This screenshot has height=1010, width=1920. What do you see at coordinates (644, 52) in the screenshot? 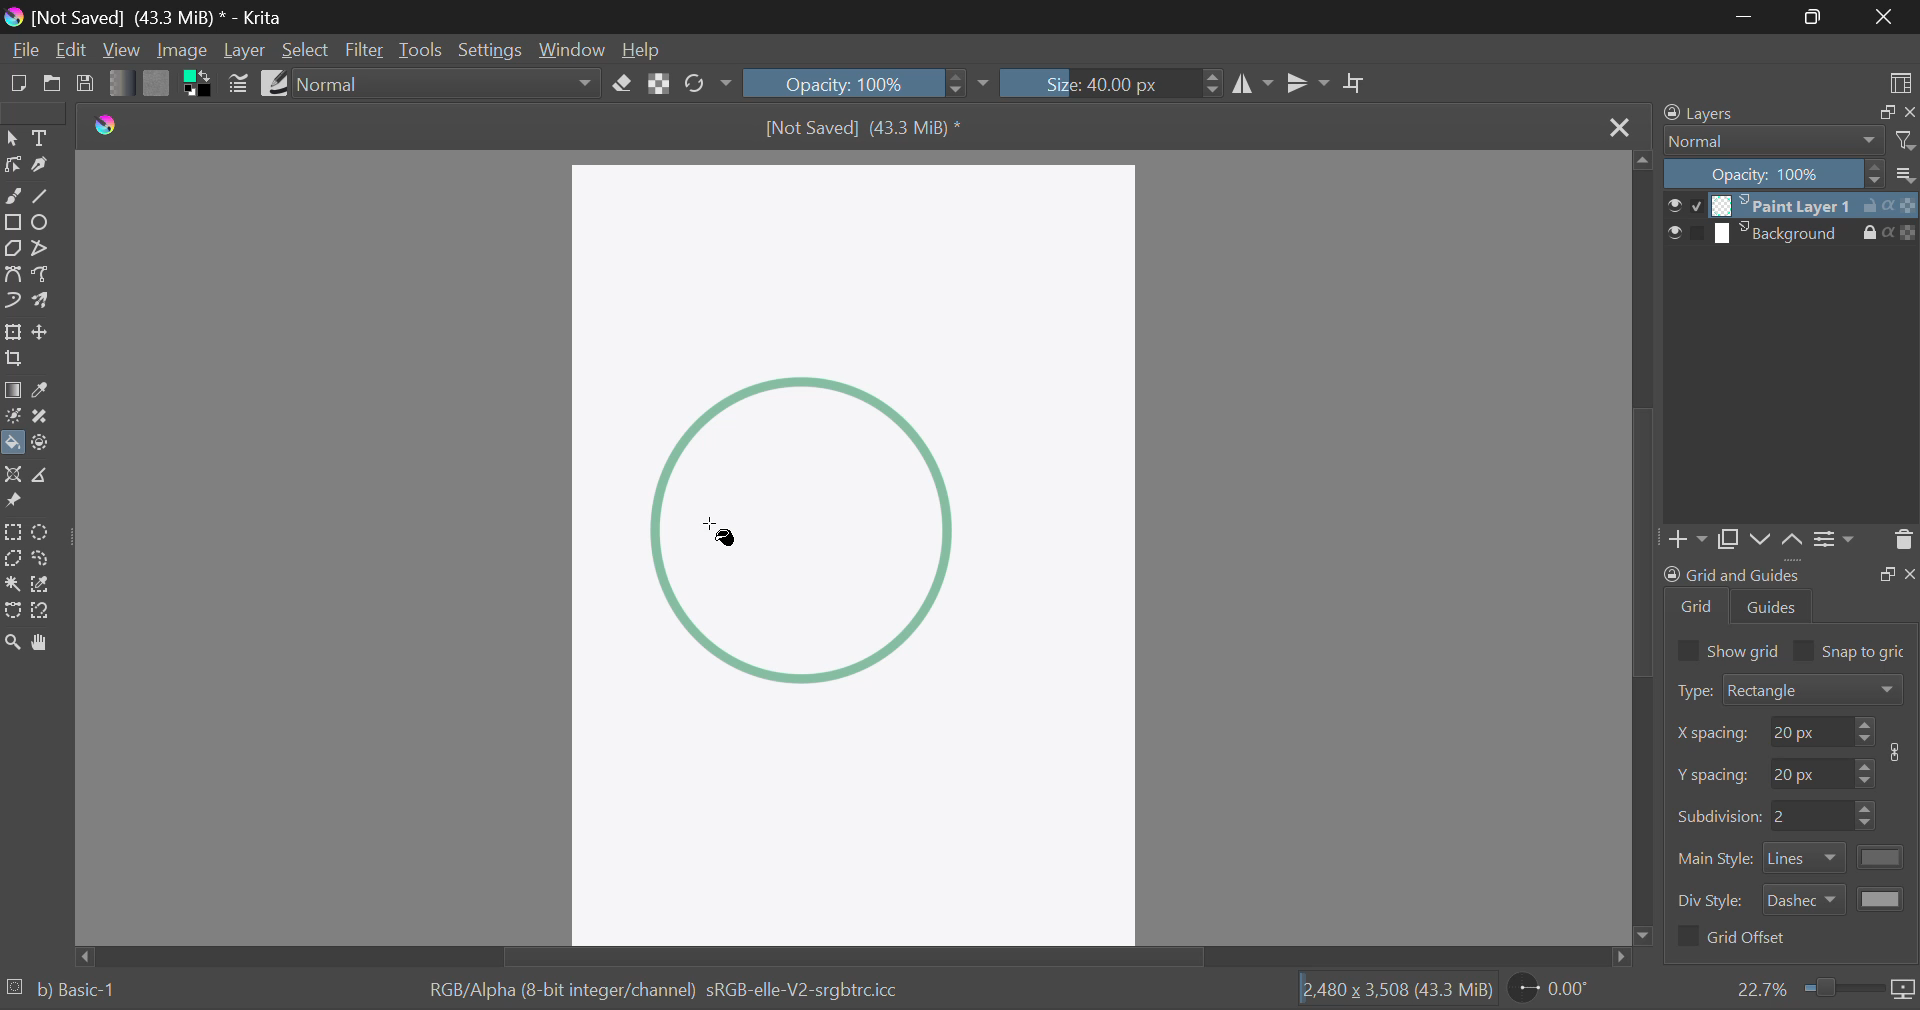
I see `Help` at bounding box center [644, 52].